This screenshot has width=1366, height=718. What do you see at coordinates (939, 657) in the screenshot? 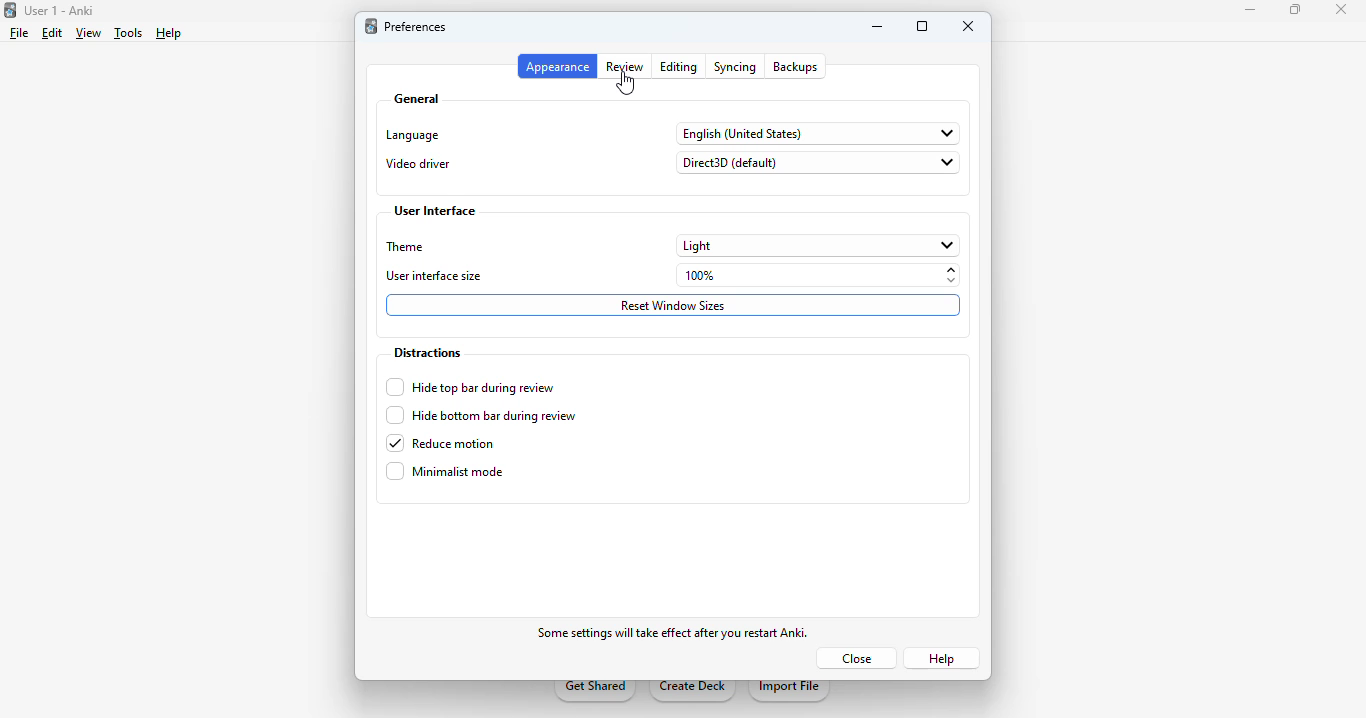
I see `help` at bounding box center [939, 657].